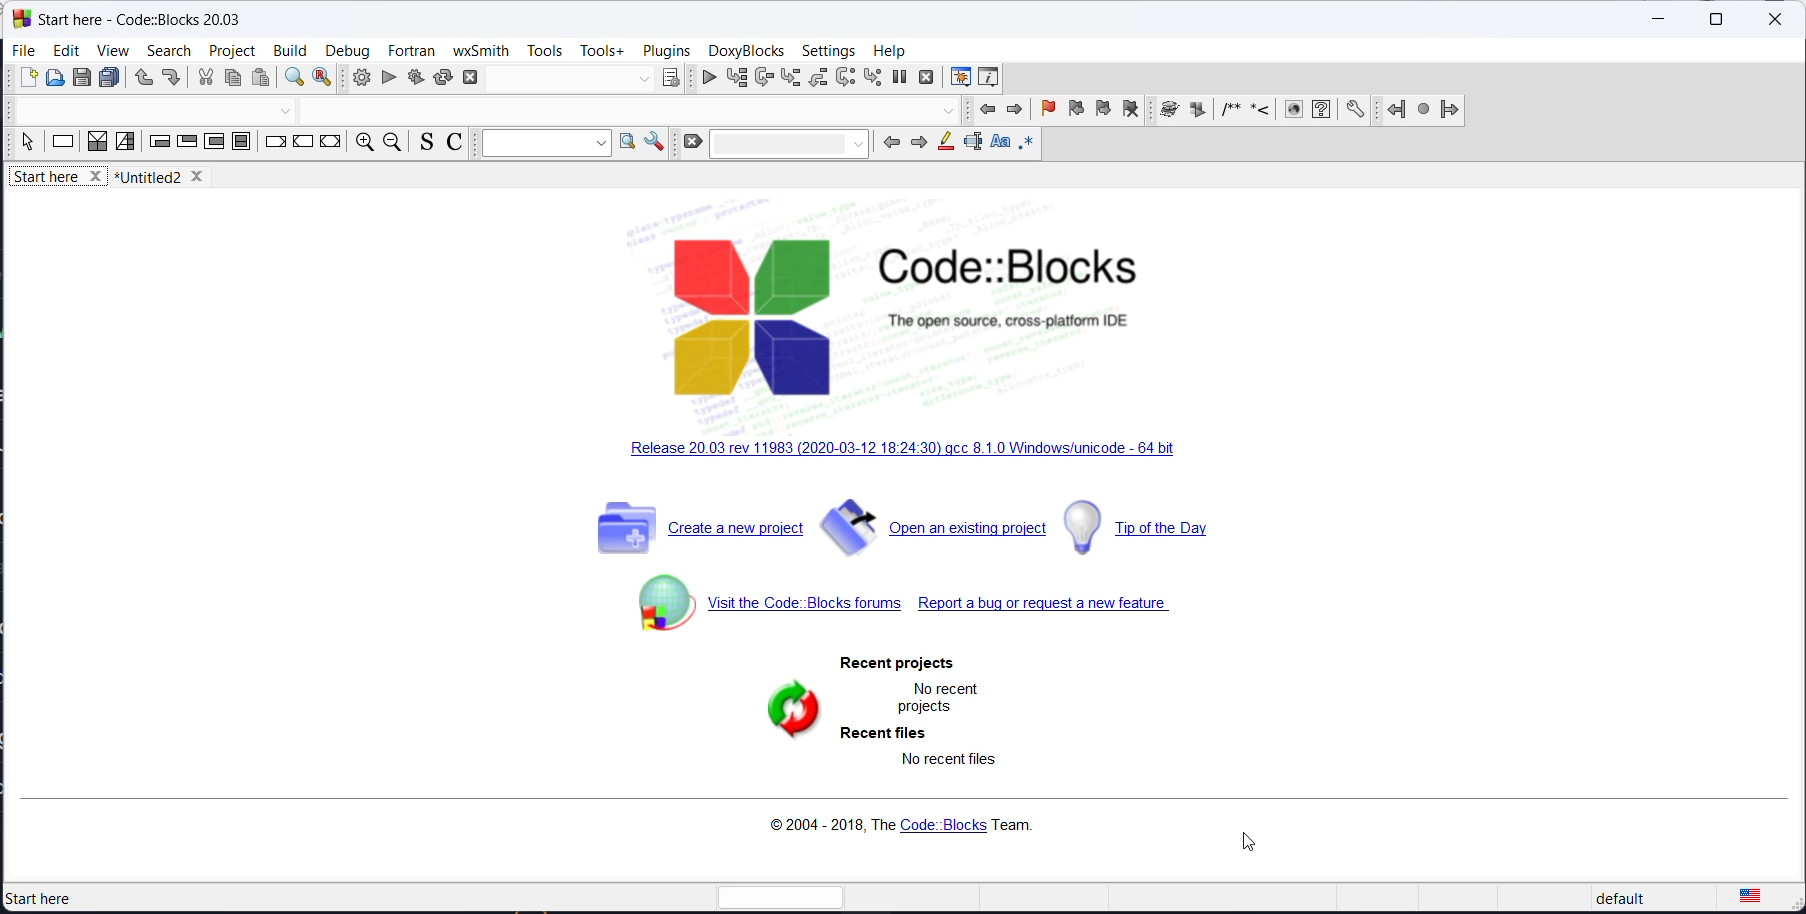 Image resolution: width=1806 pixels, height=914 pixels. I want to click on save, so click(84, 78).